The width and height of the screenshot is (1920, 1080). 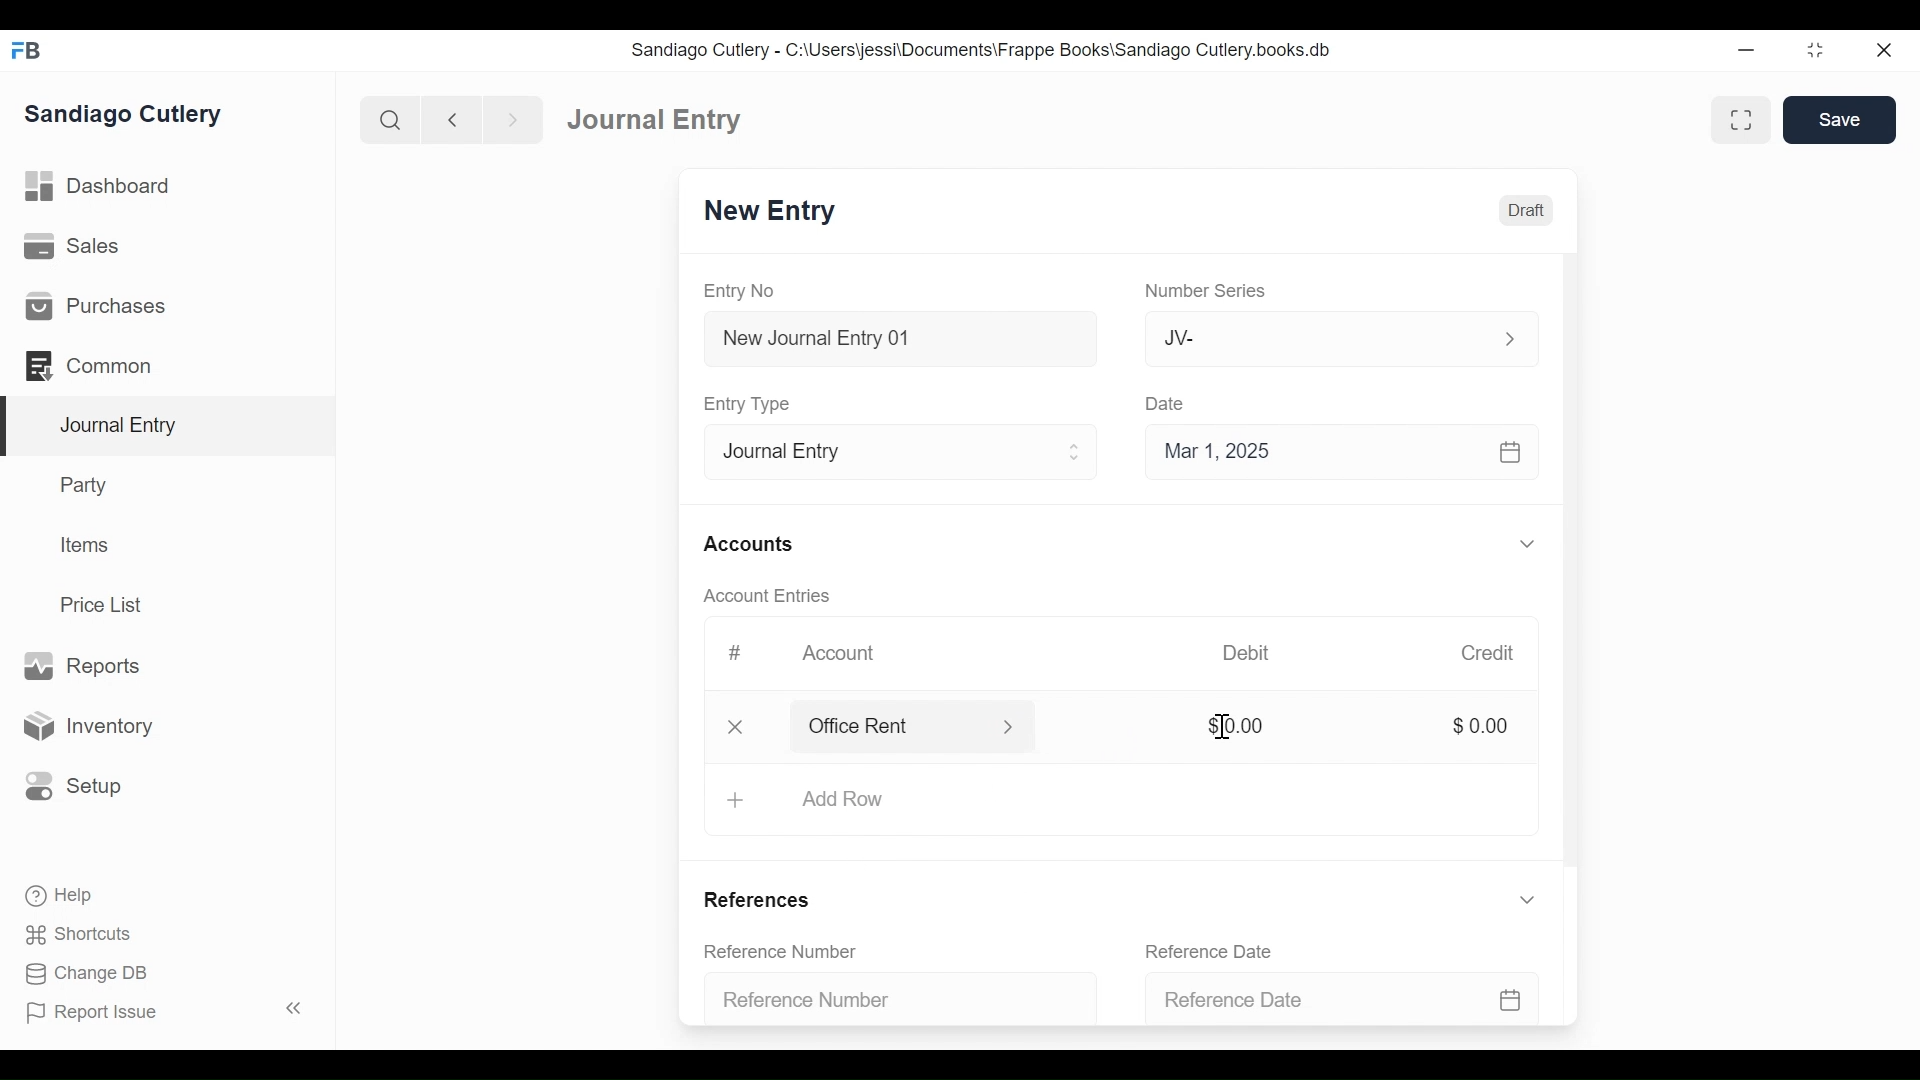 I want to click on FrappeBooks logo, so click(x=25, y=50).